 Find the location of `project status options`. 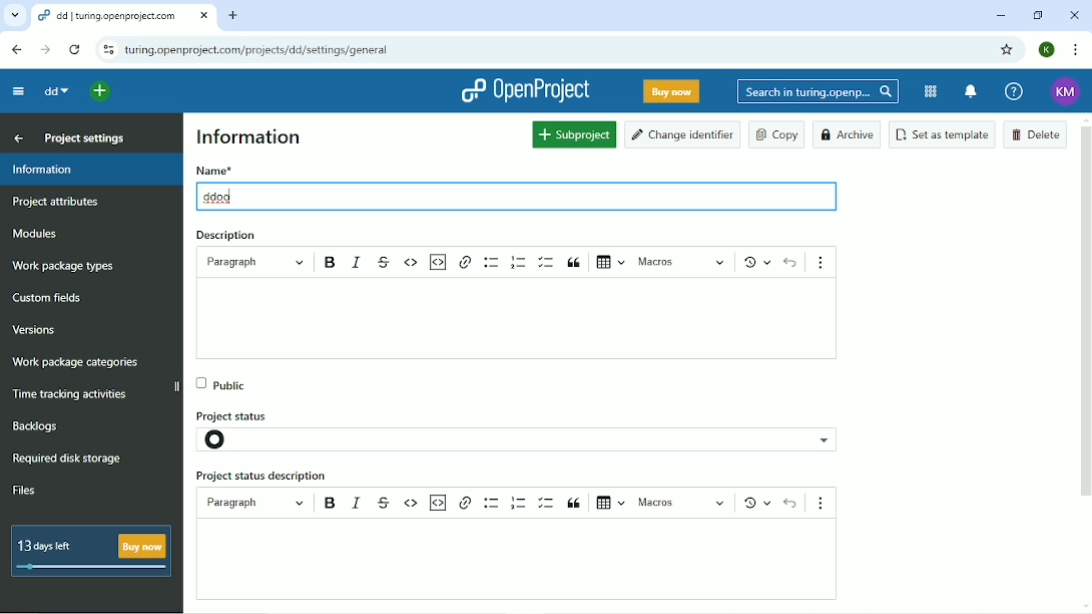

project status options is located at coordinates (827, 439).